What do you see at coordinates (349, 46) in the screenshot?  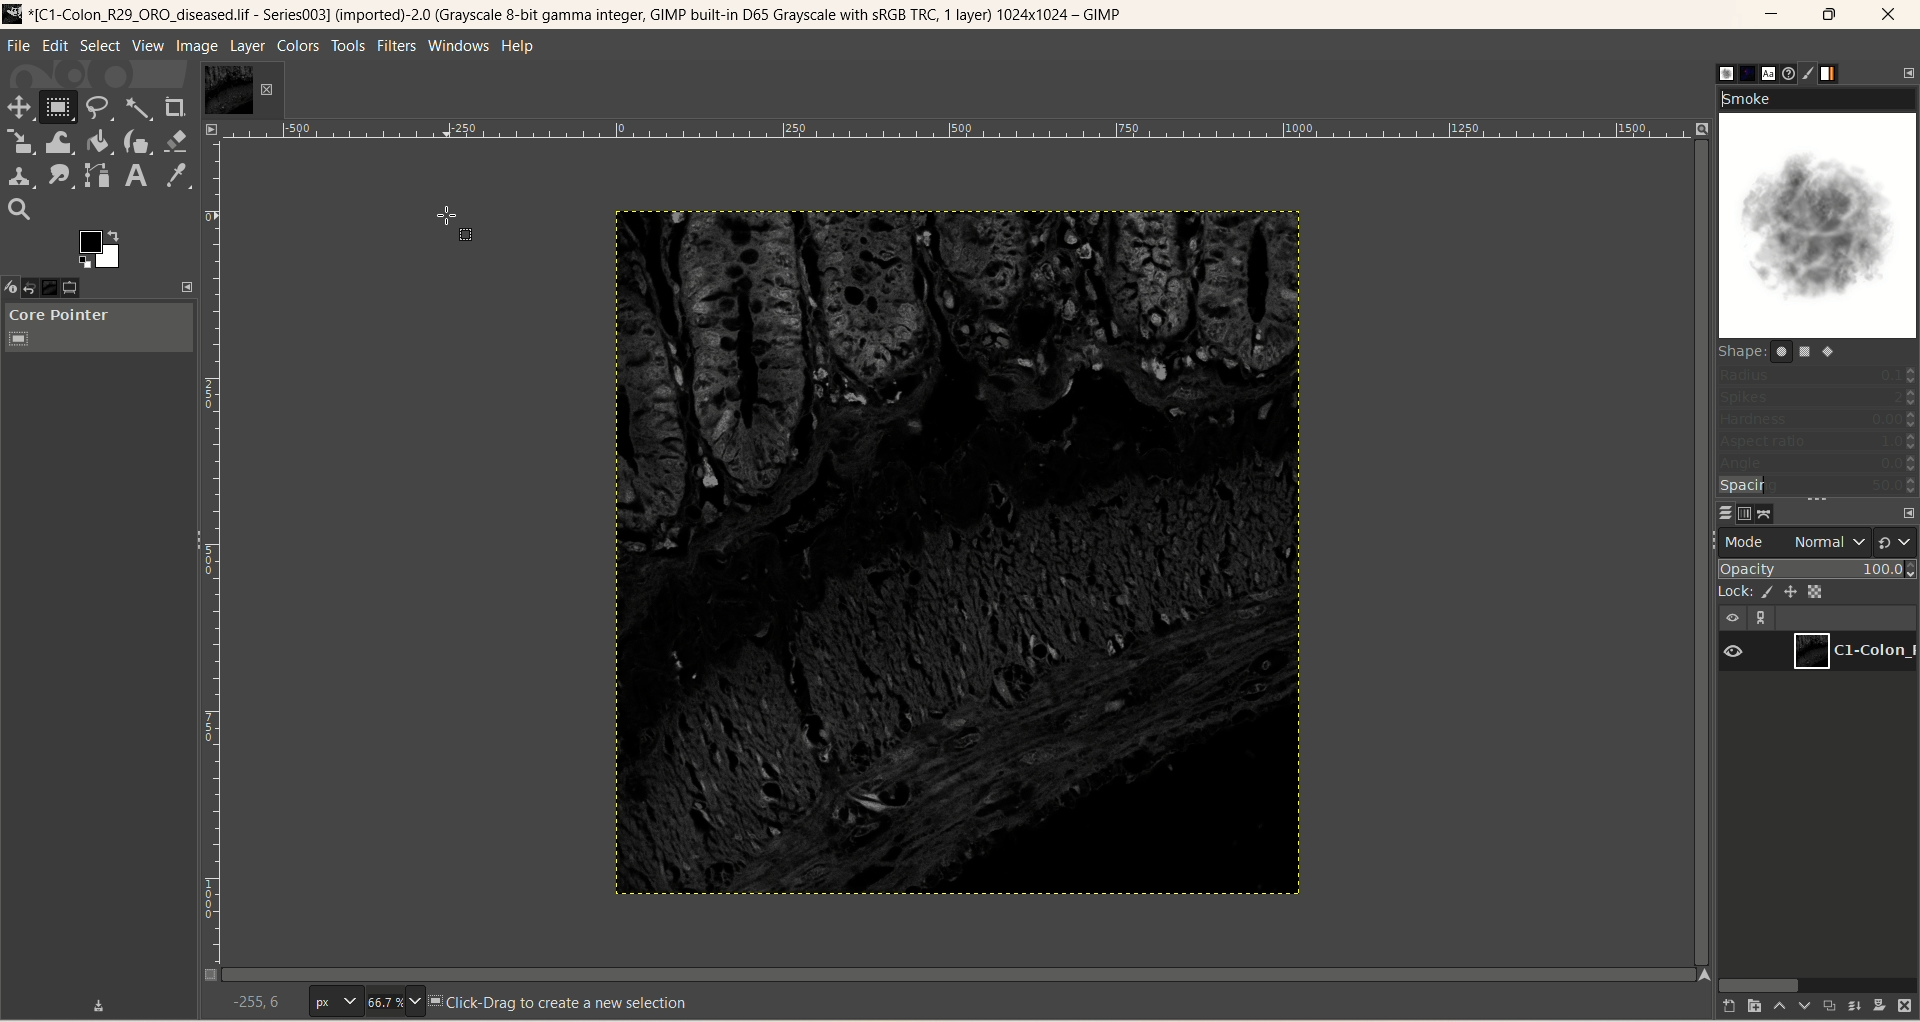 I see `tools` at bounding box center [349, 46].